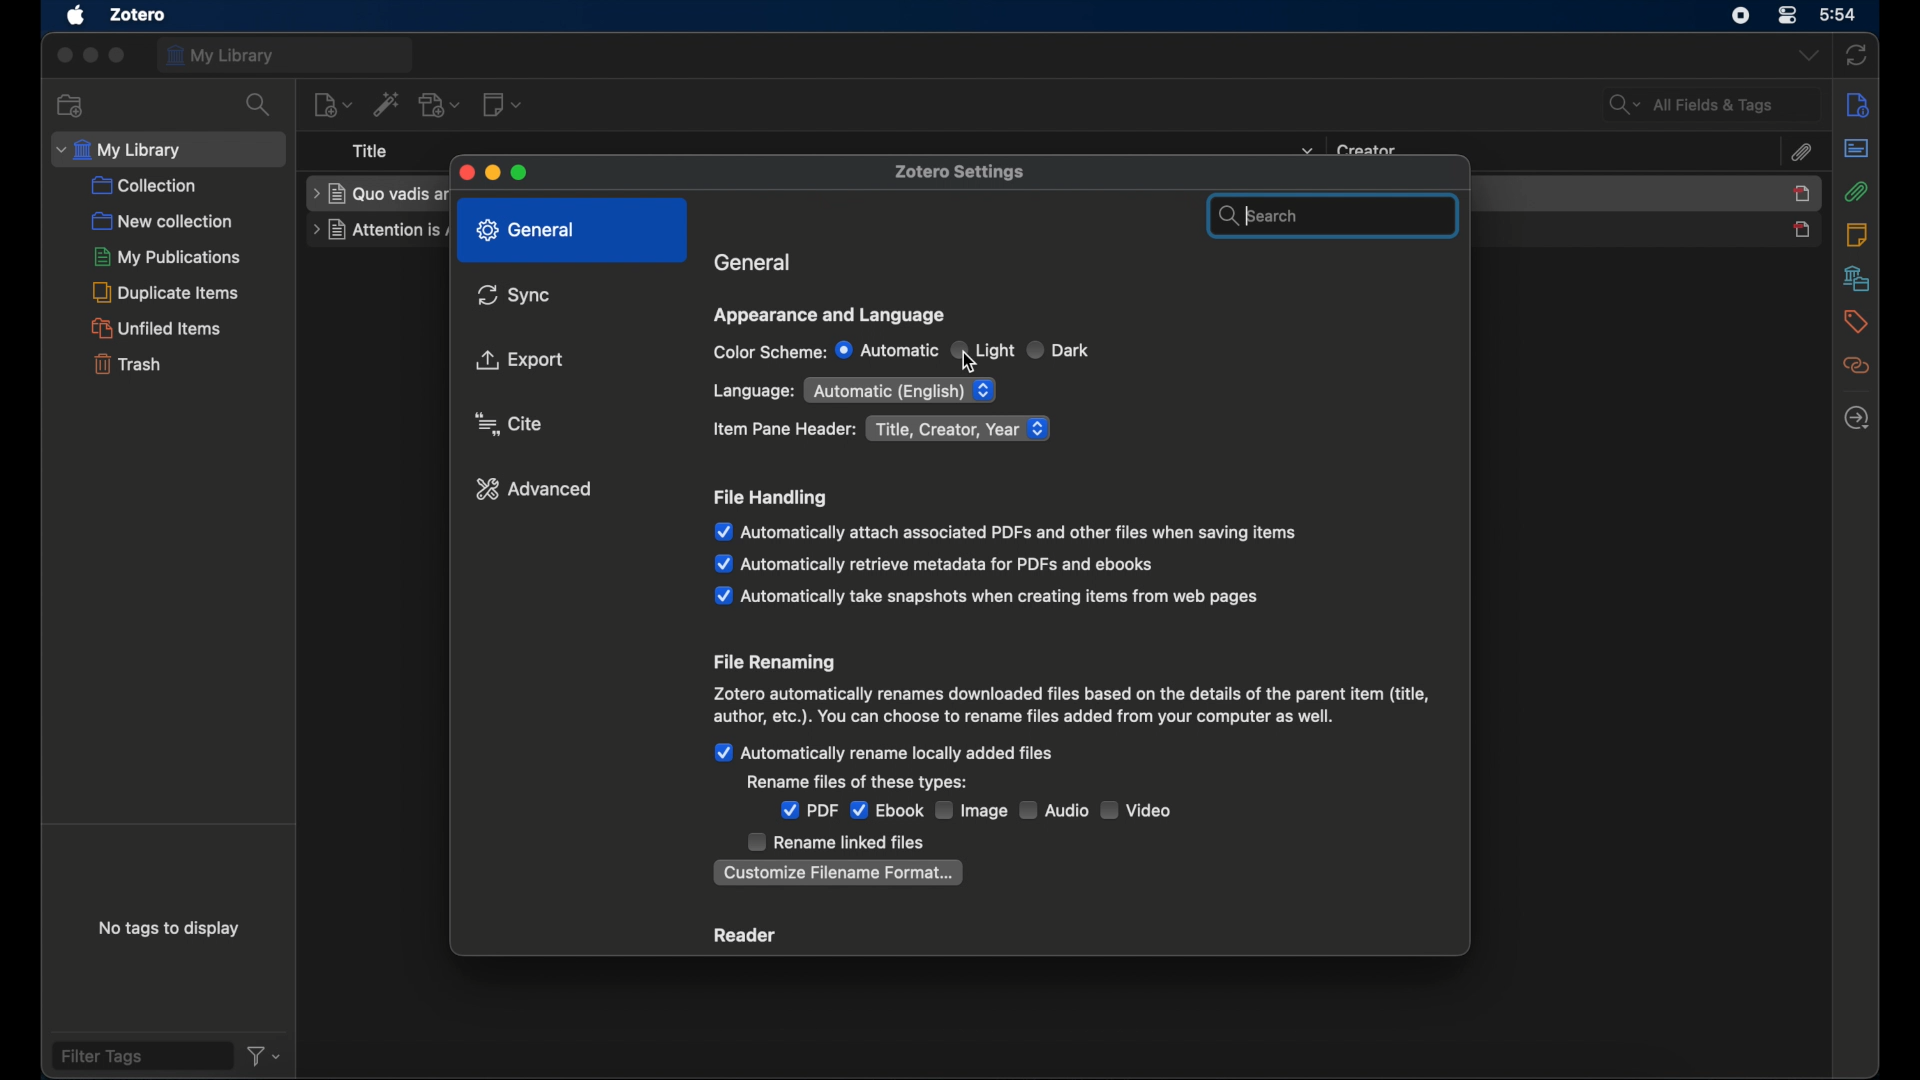 This screenshot has height=1080, width=1920. What do you see at coordinates (747, 935) in the screenshot?
I see `reader` at bounding box center [747, 935].